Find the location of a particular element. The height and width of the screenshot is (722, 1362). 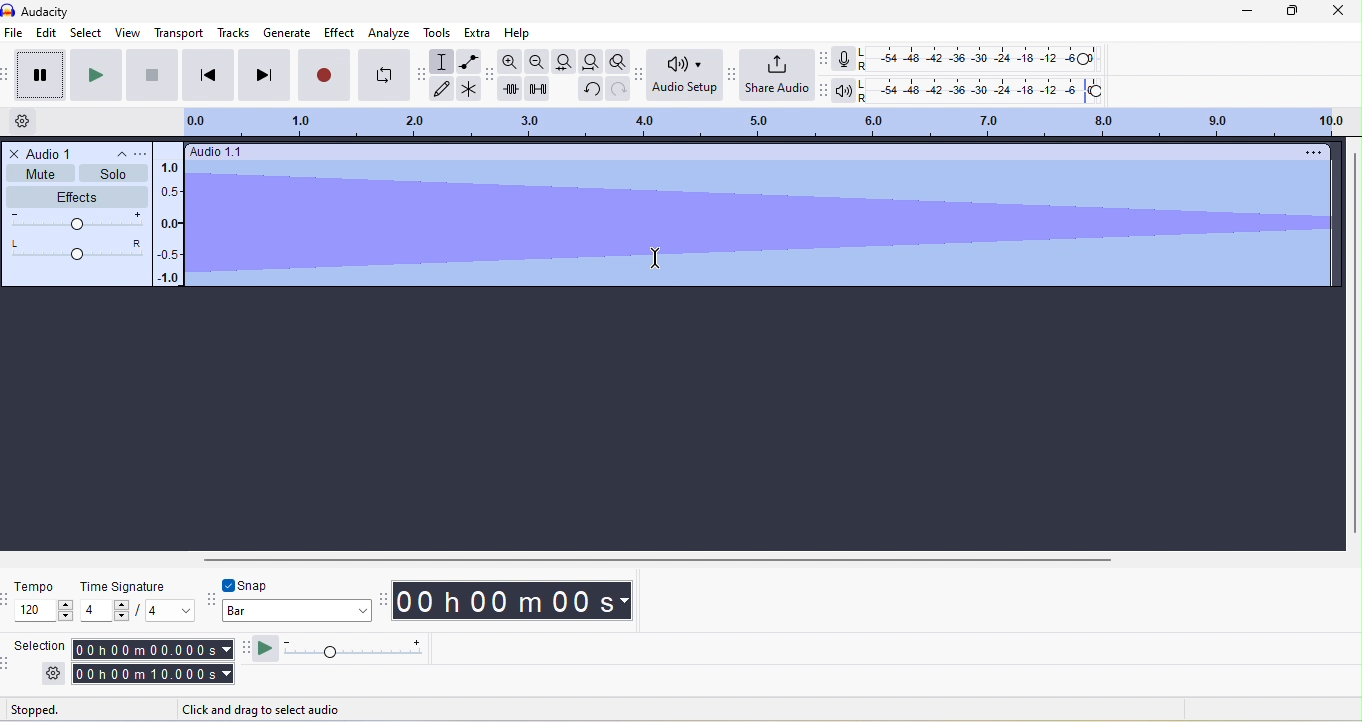

transport is located at coordinates (181, 34).